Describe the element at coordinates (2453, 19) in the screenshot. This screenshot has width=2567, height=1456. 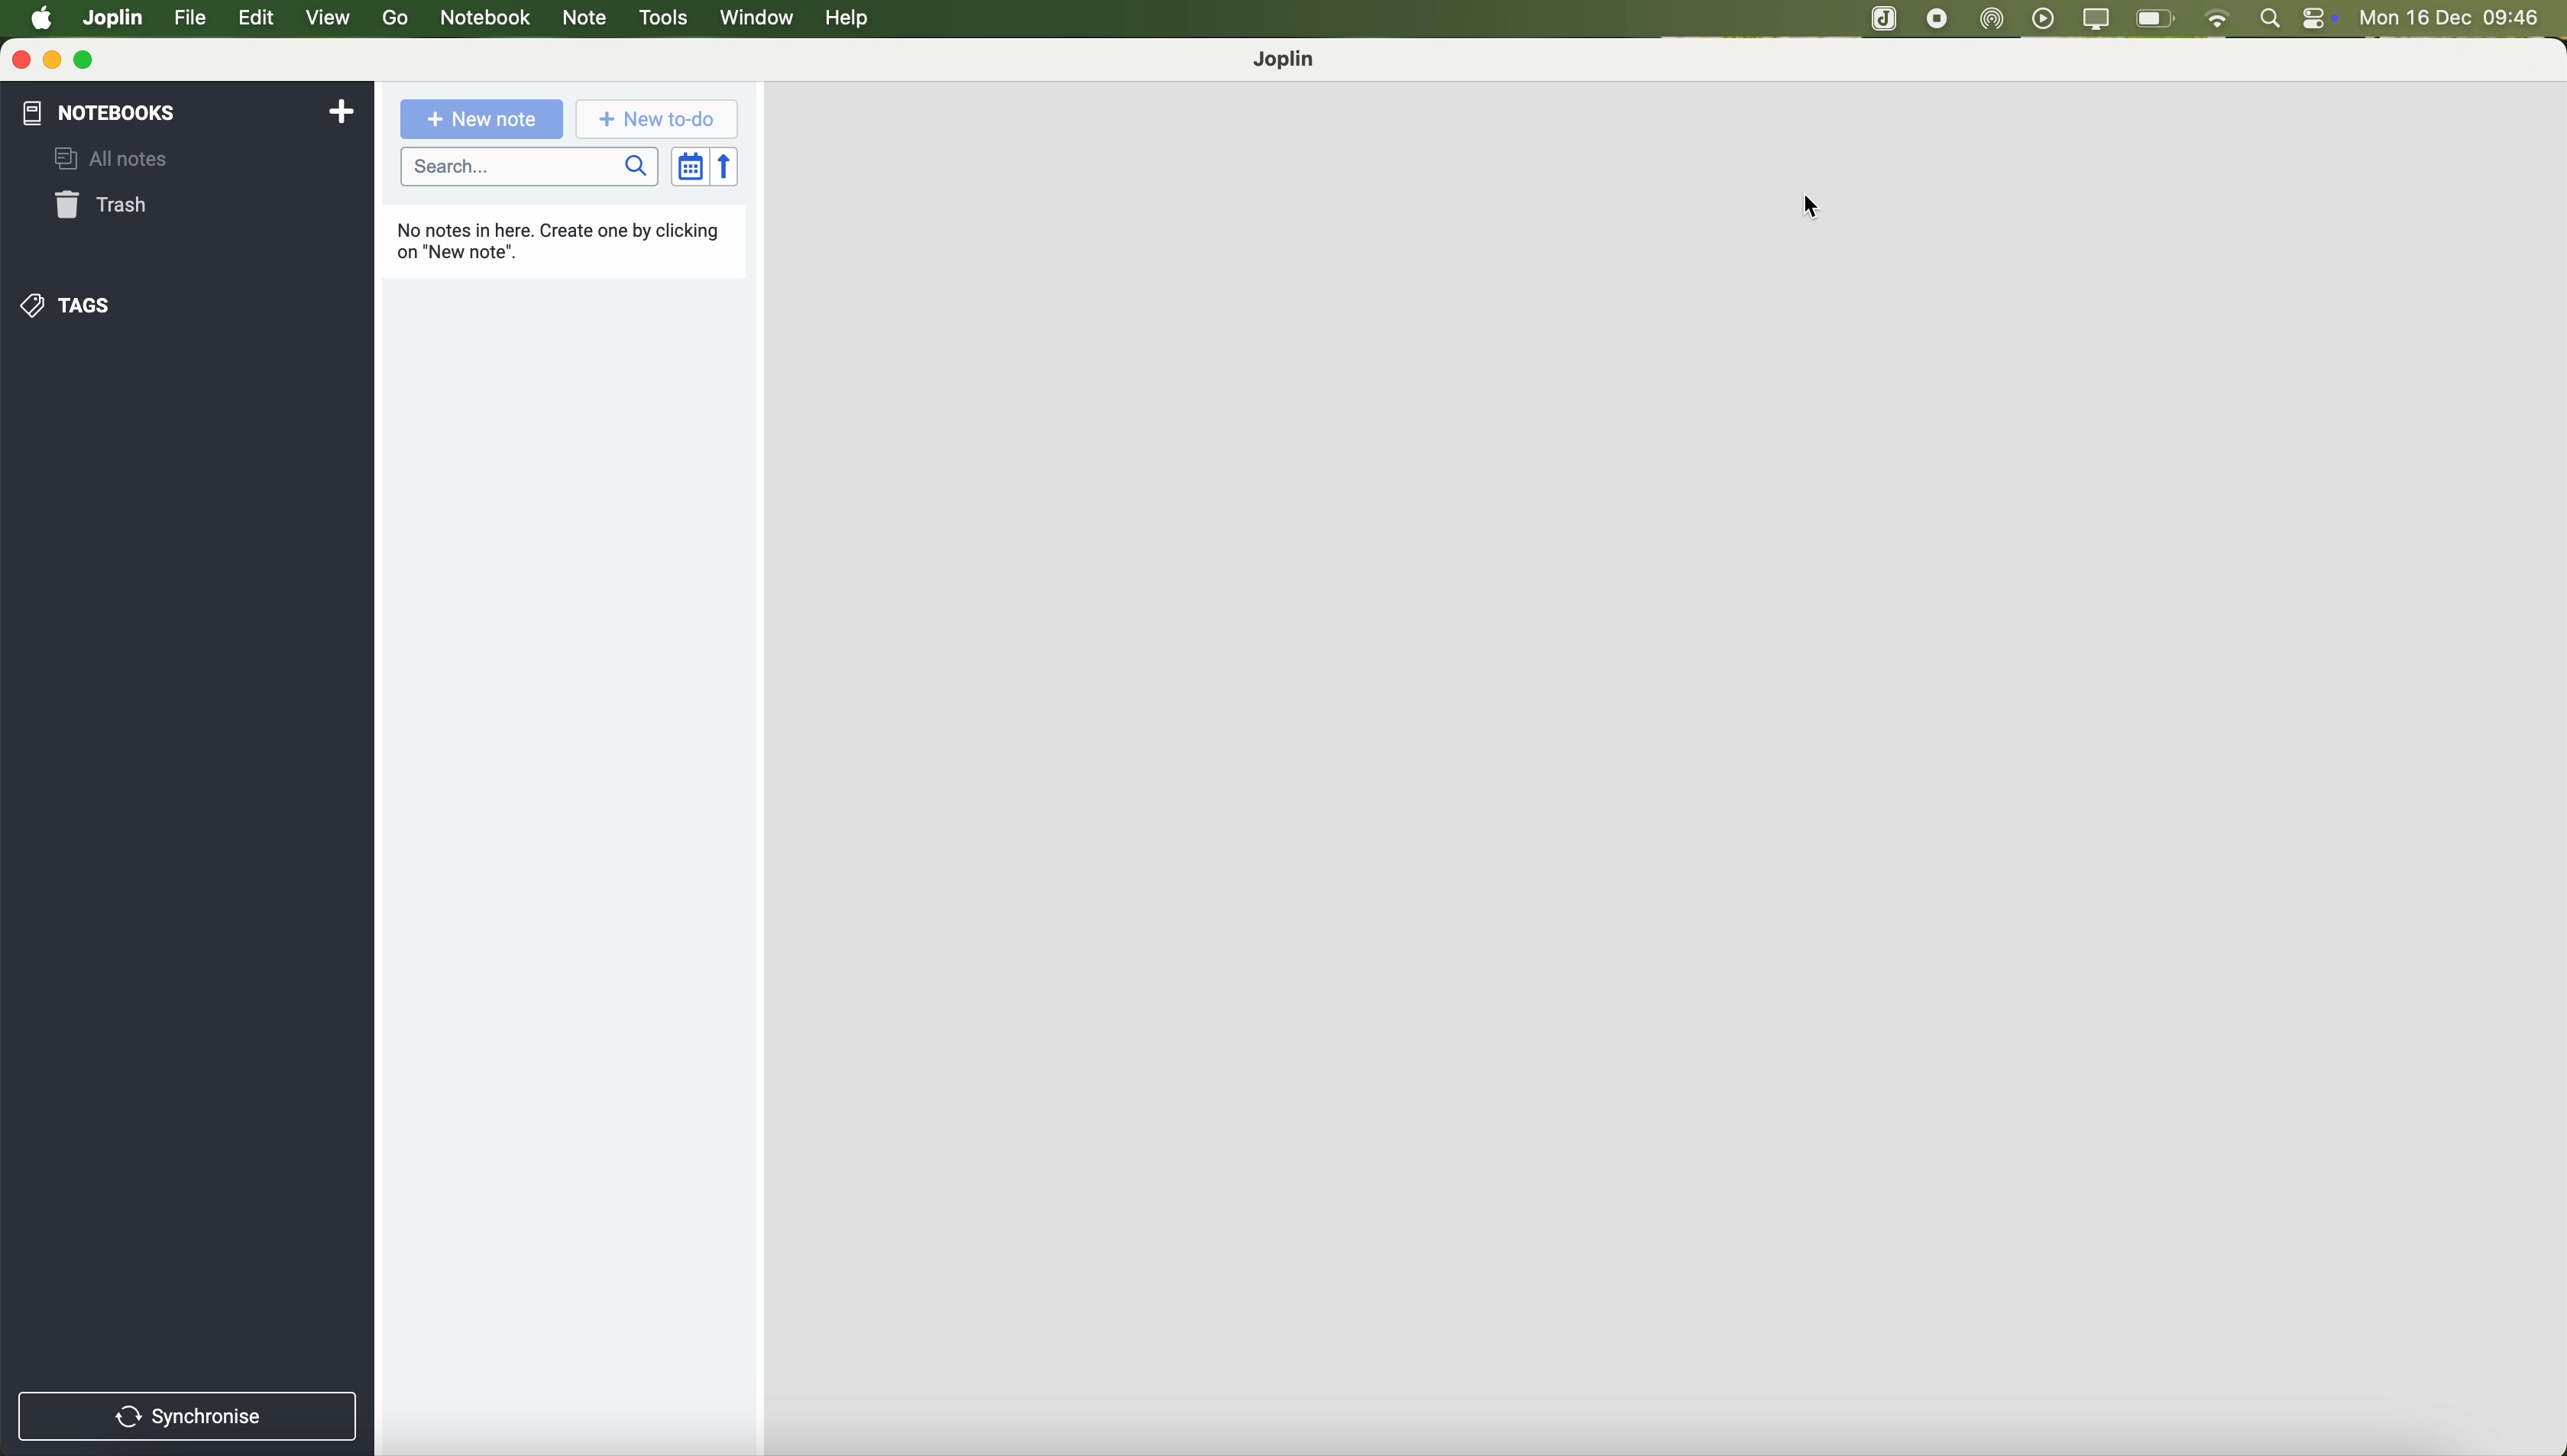
I see `Mon 16 Dec 09:45` at that location.